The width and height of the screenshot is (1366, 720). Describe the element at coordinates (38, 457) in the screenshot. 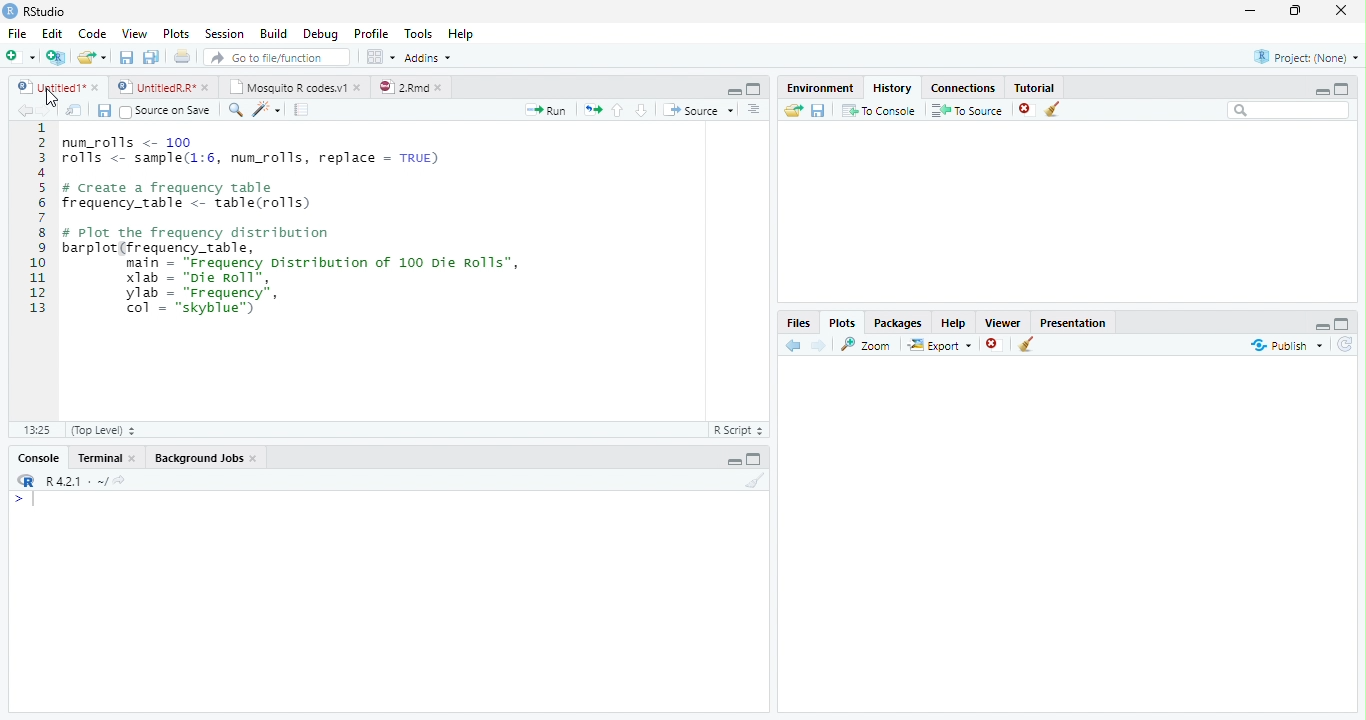

I see `Console` at that location.